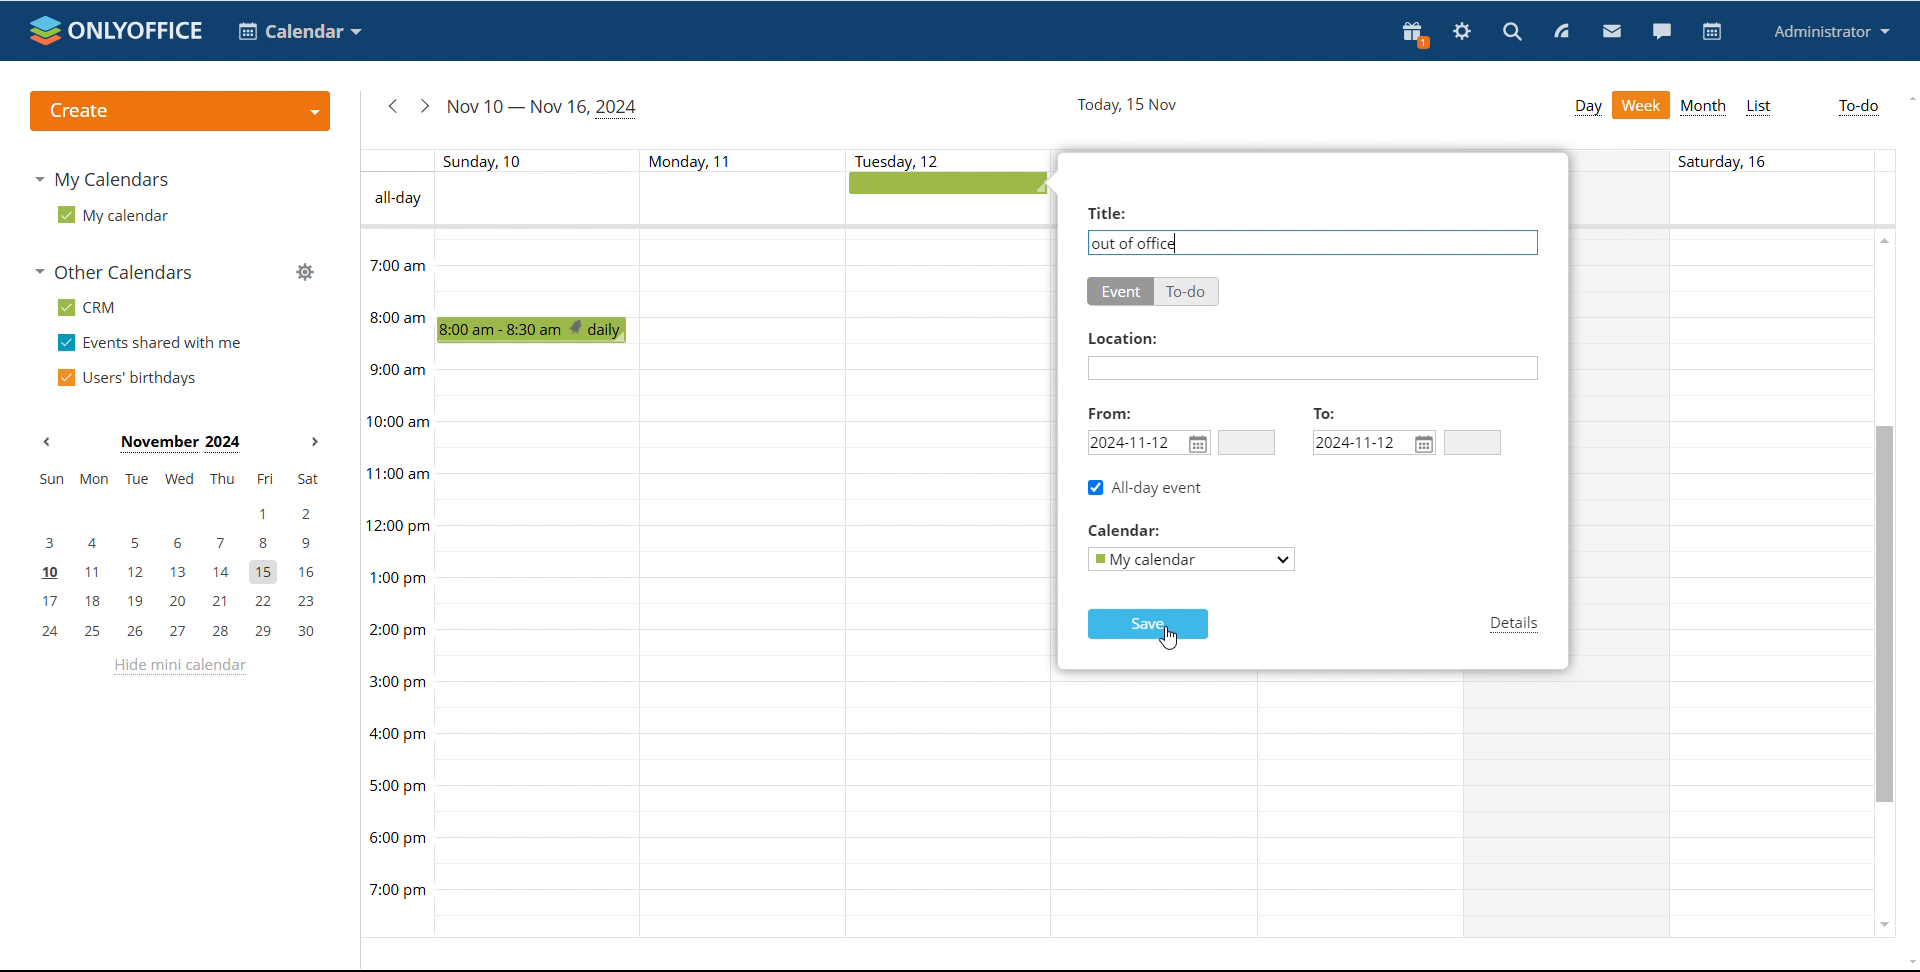 The height and width of the screenshot is (972, 1920). Describe the element at coordinates (1125, 104) in the screenshot. I see `current date` at that location.